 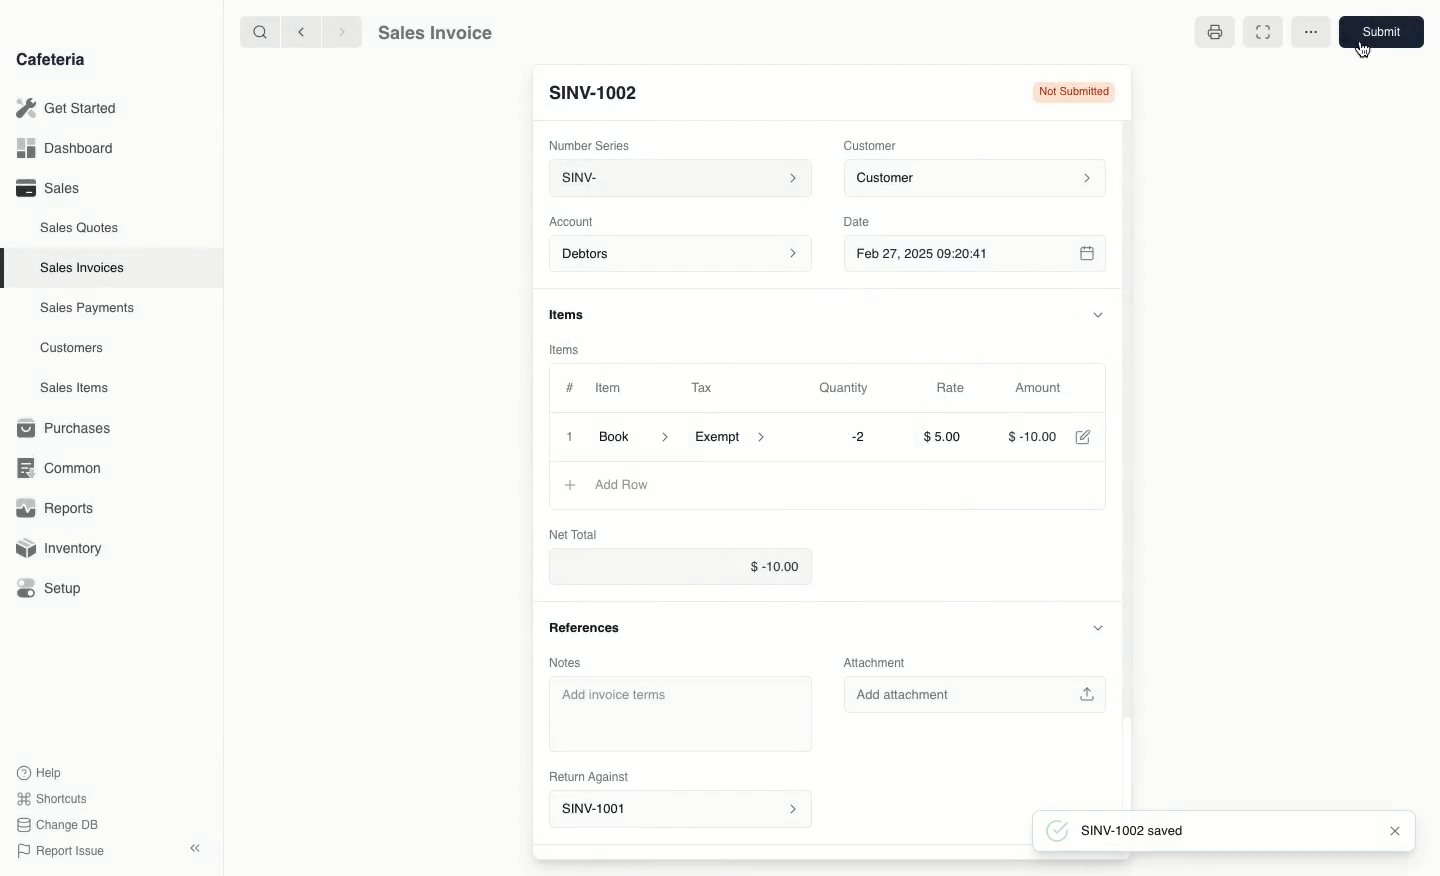 I want to click on SINV-1001, so click(x=593, y=93).